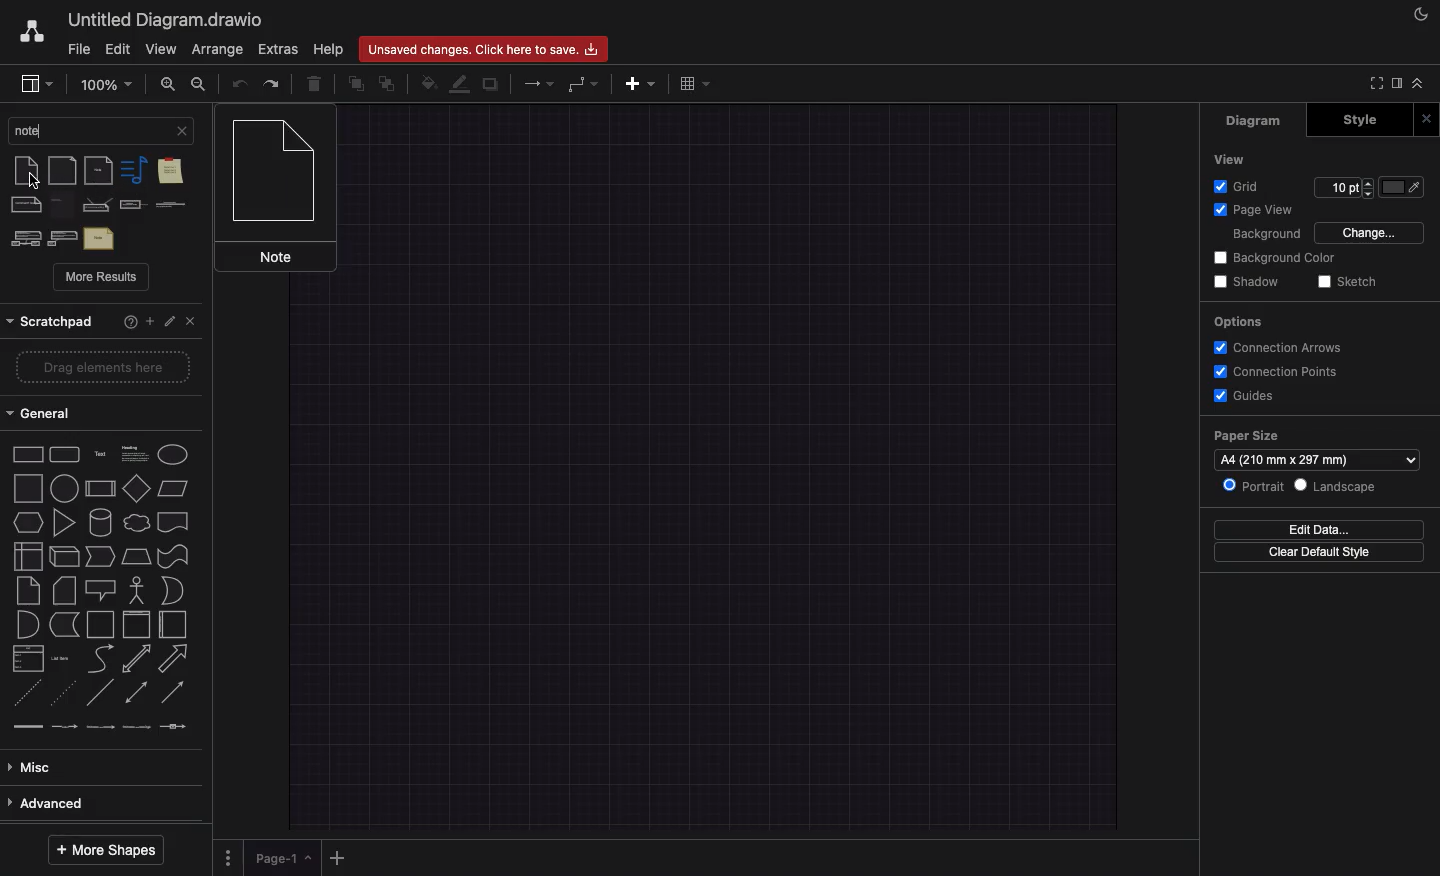  What do you see at coordinates (1351, 281) in the screenshot?
I see `Sketch` at bounding box center [1351, 281].